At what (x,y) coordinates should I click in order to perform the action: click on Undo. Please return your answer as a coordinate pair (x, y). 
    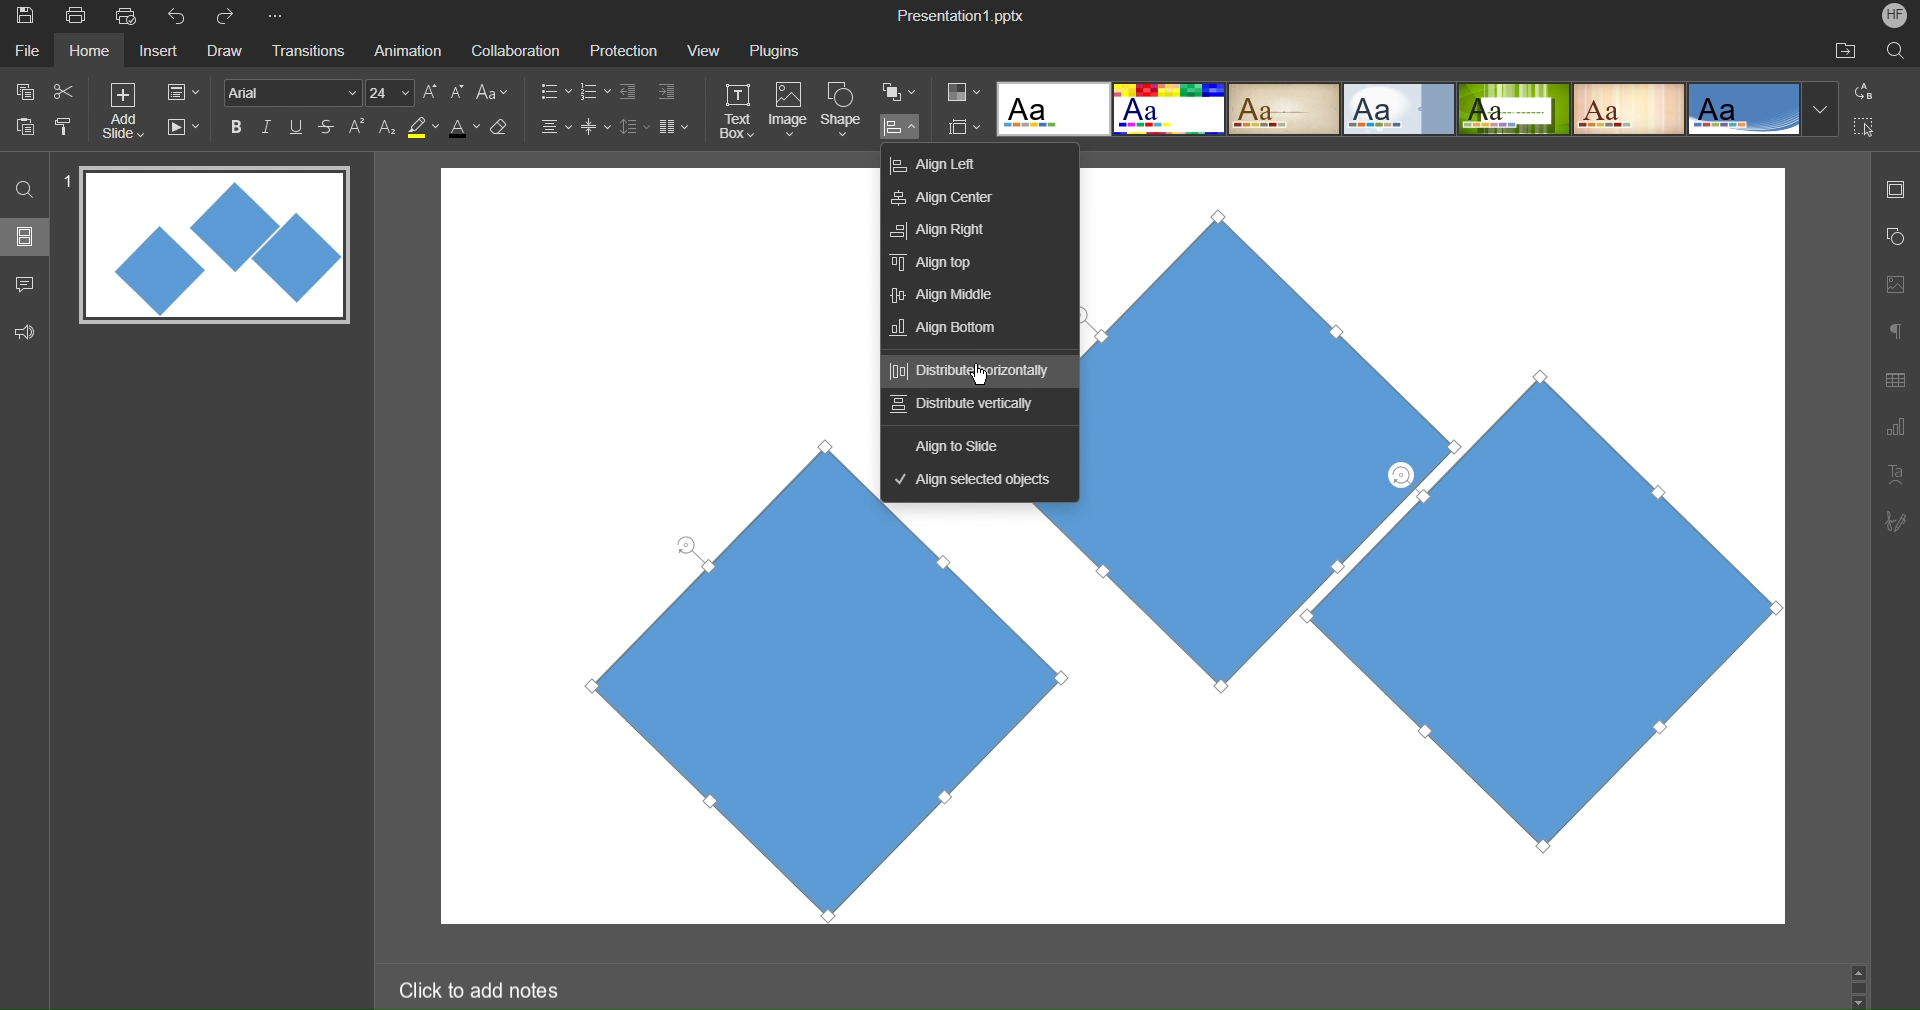
    Looking at the image, I should click on (181, 17).